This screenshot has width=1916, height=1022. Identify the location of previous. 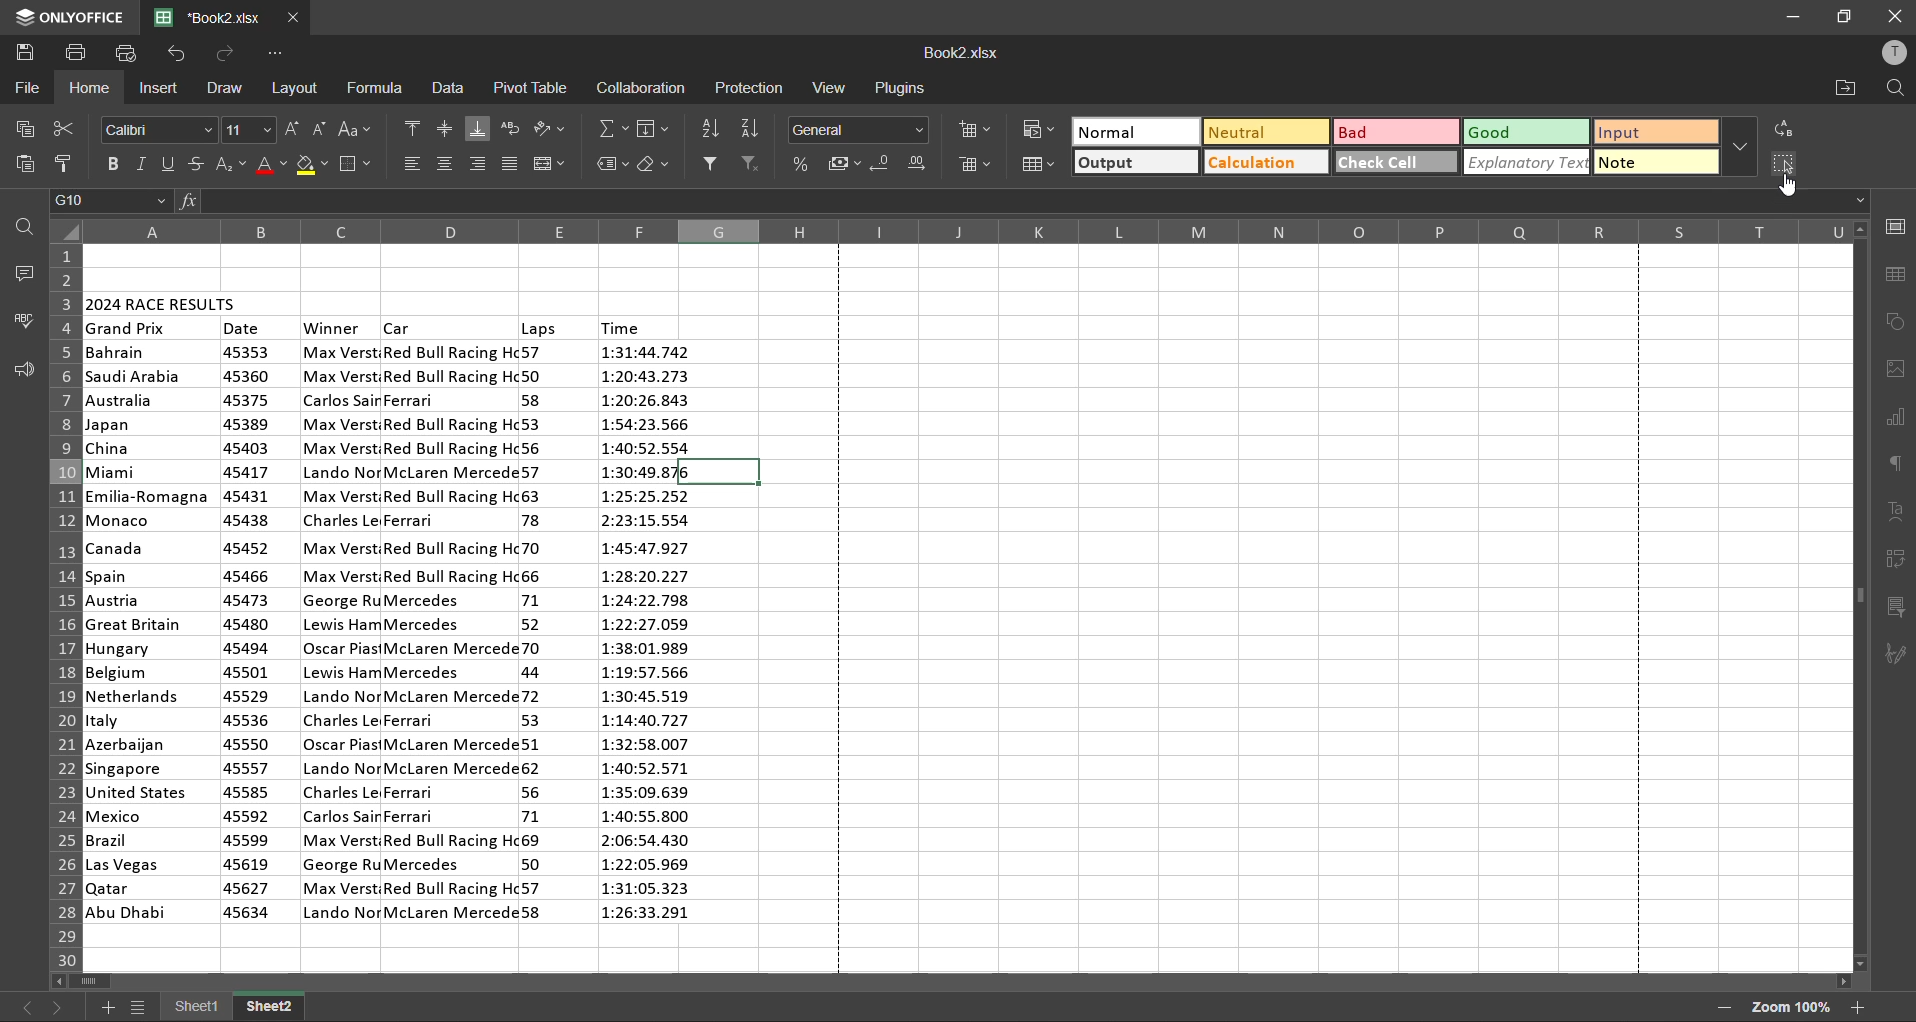
(19, 1005).